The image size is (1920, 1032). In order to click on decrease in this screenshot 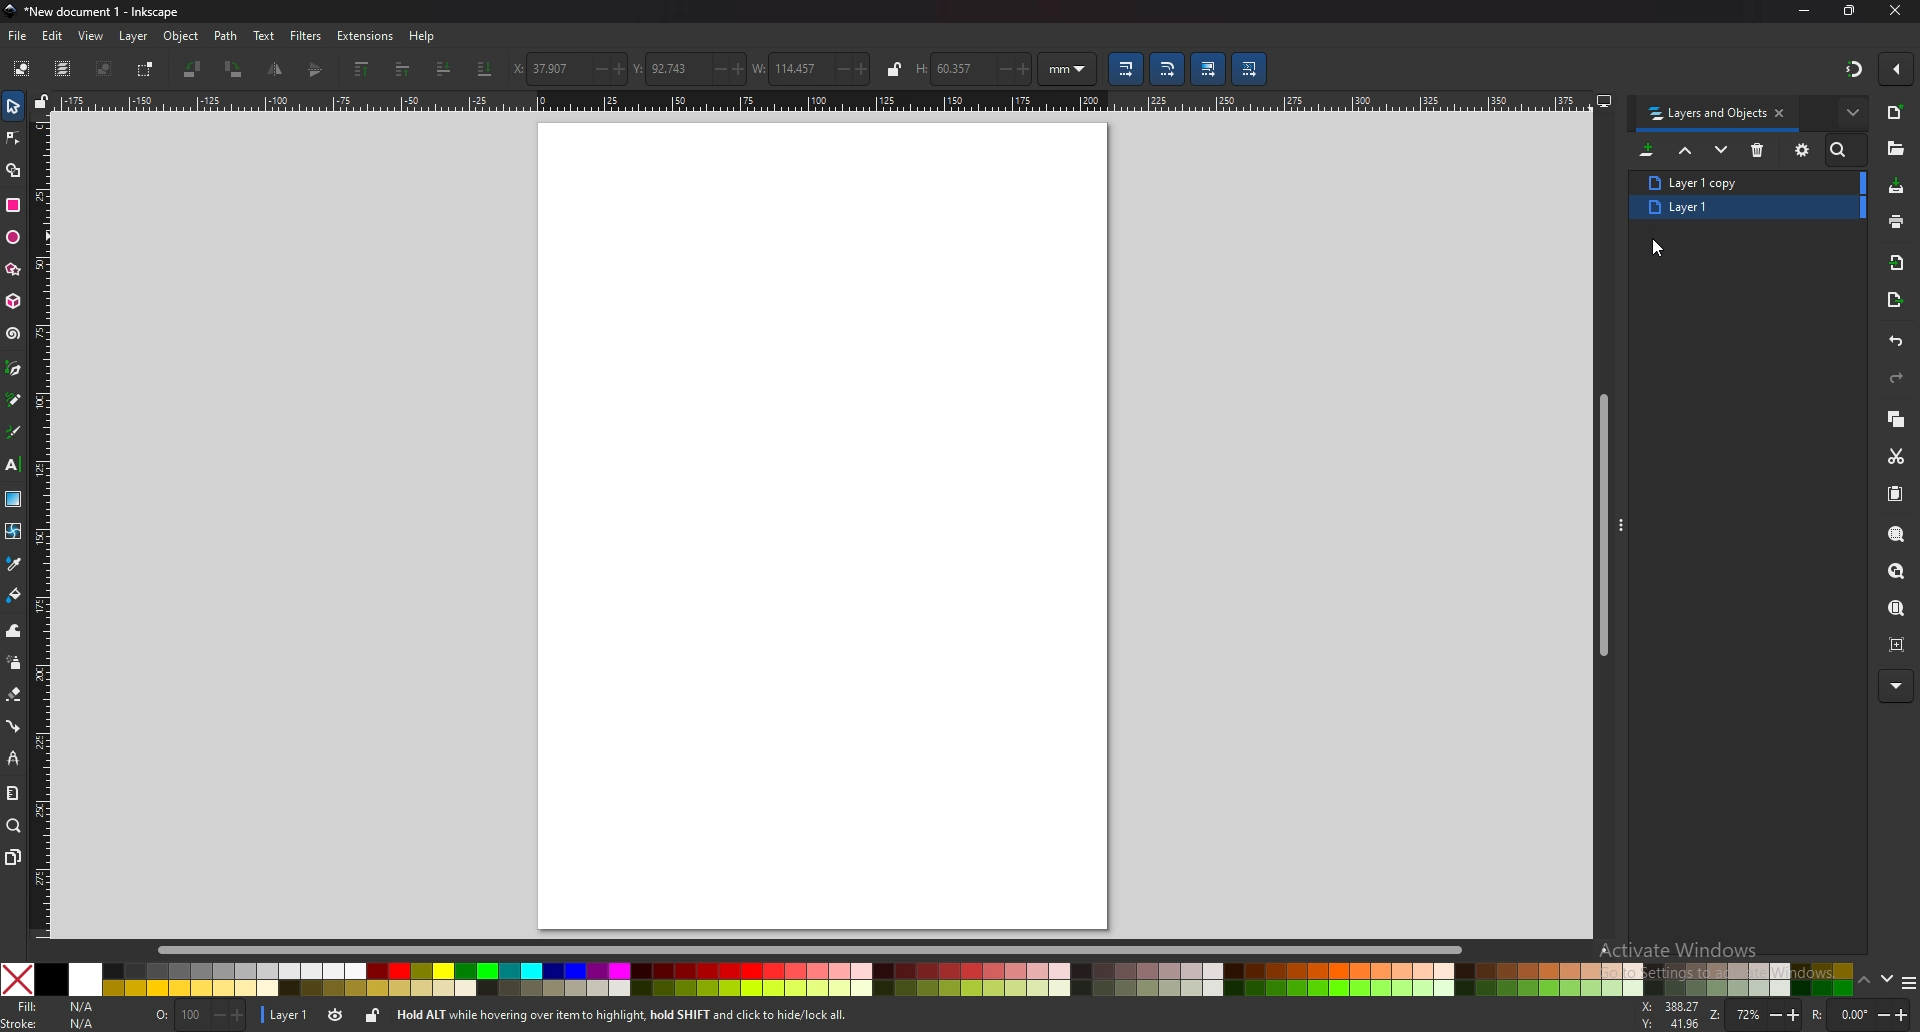, I will do `click(839, 69)`.